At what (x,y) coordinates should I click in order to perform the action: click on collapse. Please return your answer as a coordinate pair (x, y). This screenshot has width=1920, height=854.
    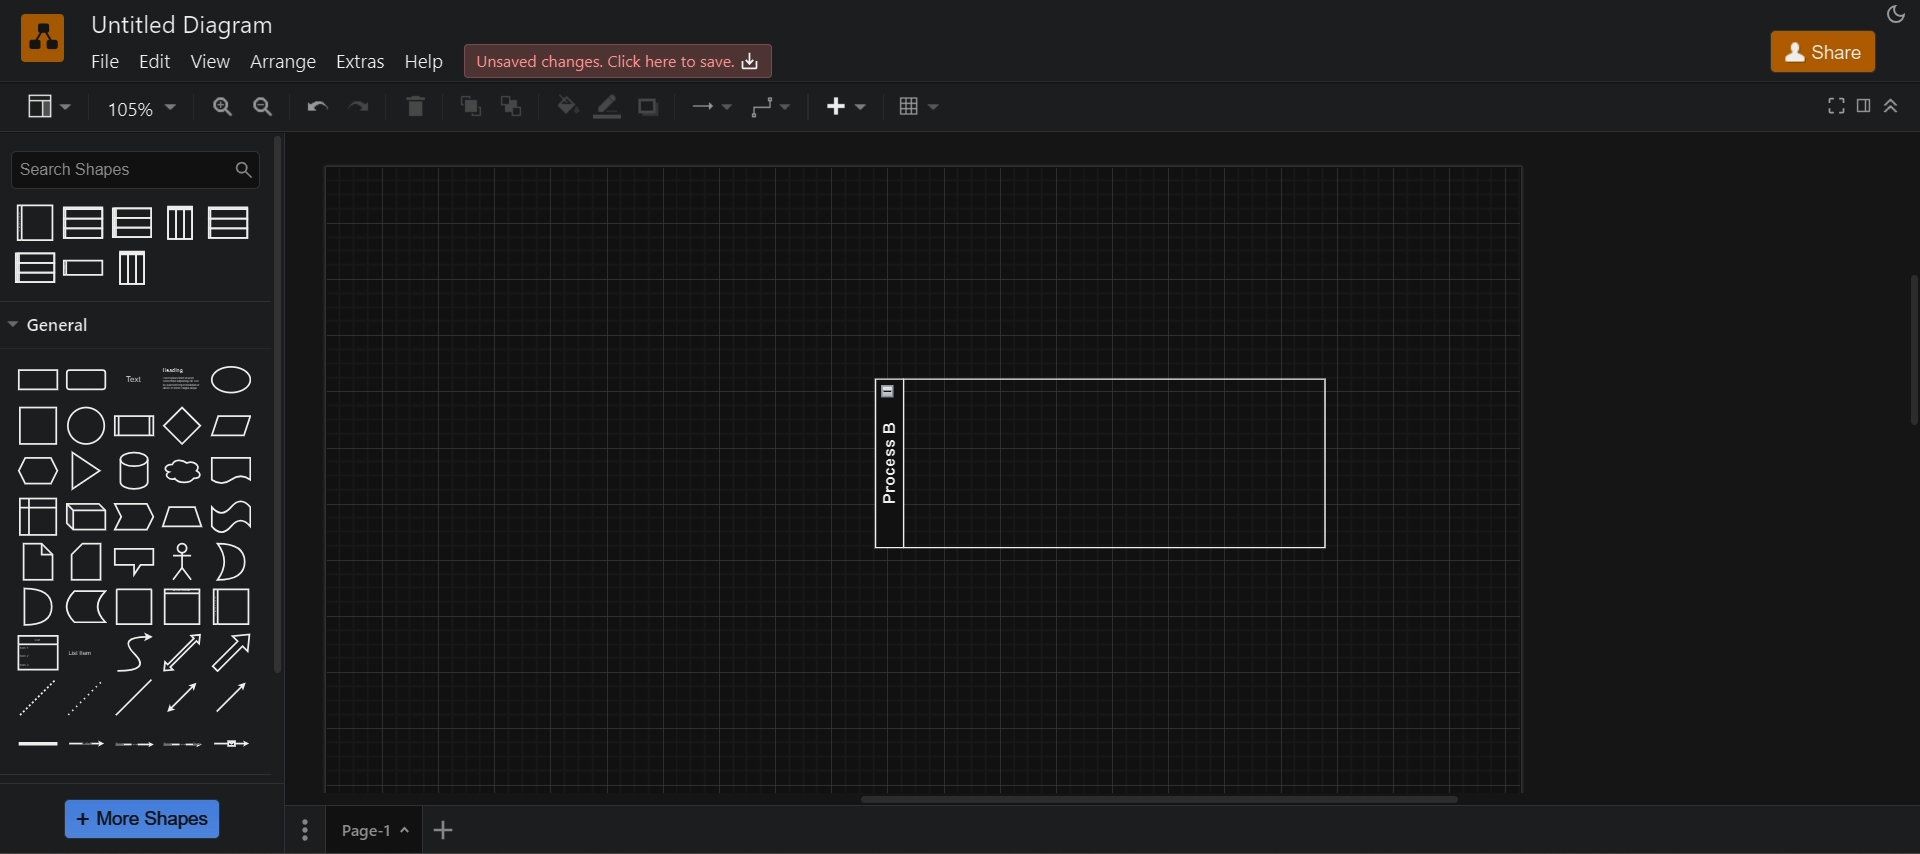
    Looking at the image, I should click on (1907, 355).